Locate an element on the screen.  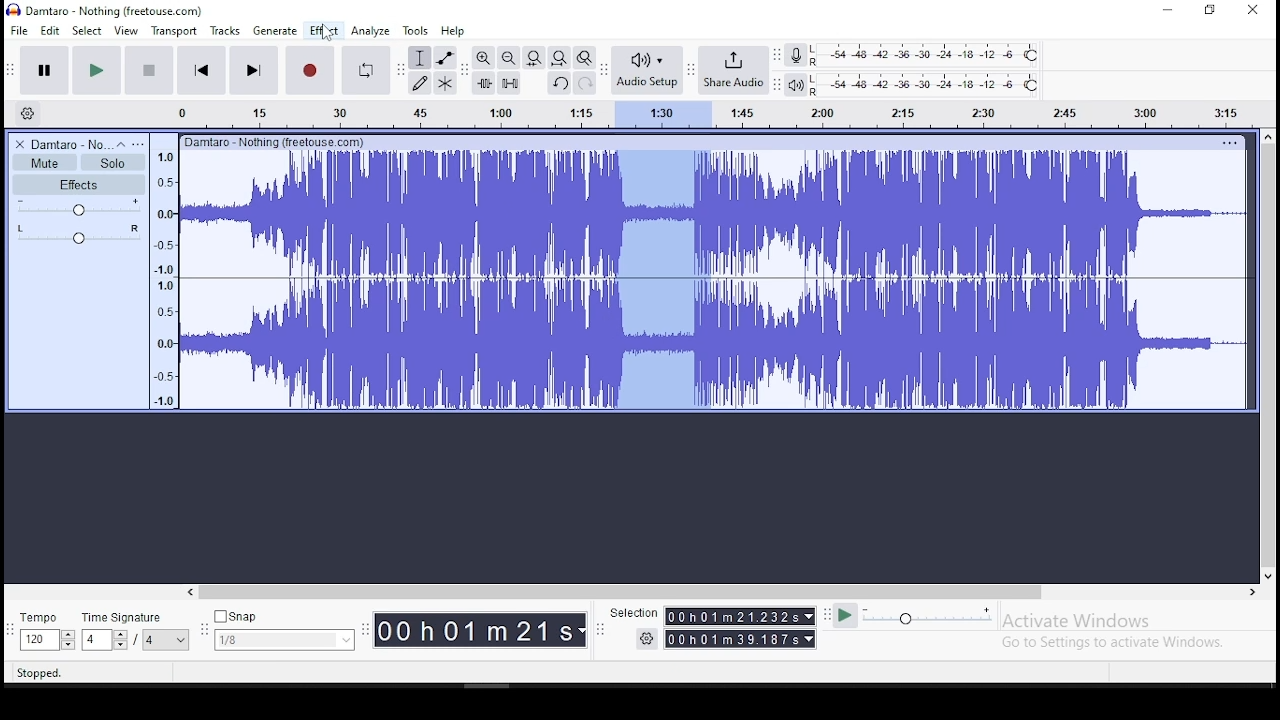
time signature is located at coordinates (135, 617).